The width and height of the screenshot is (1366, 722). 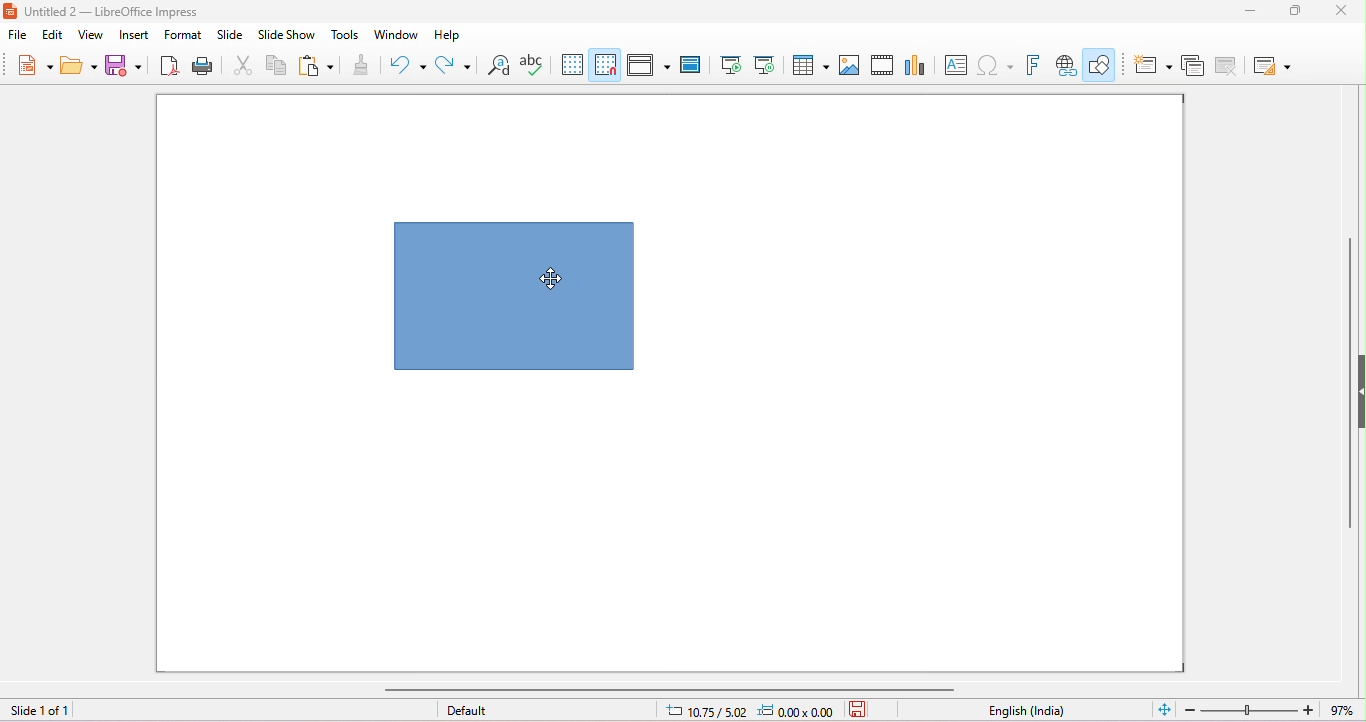 I want to click on open, so click(x=79, y=65).